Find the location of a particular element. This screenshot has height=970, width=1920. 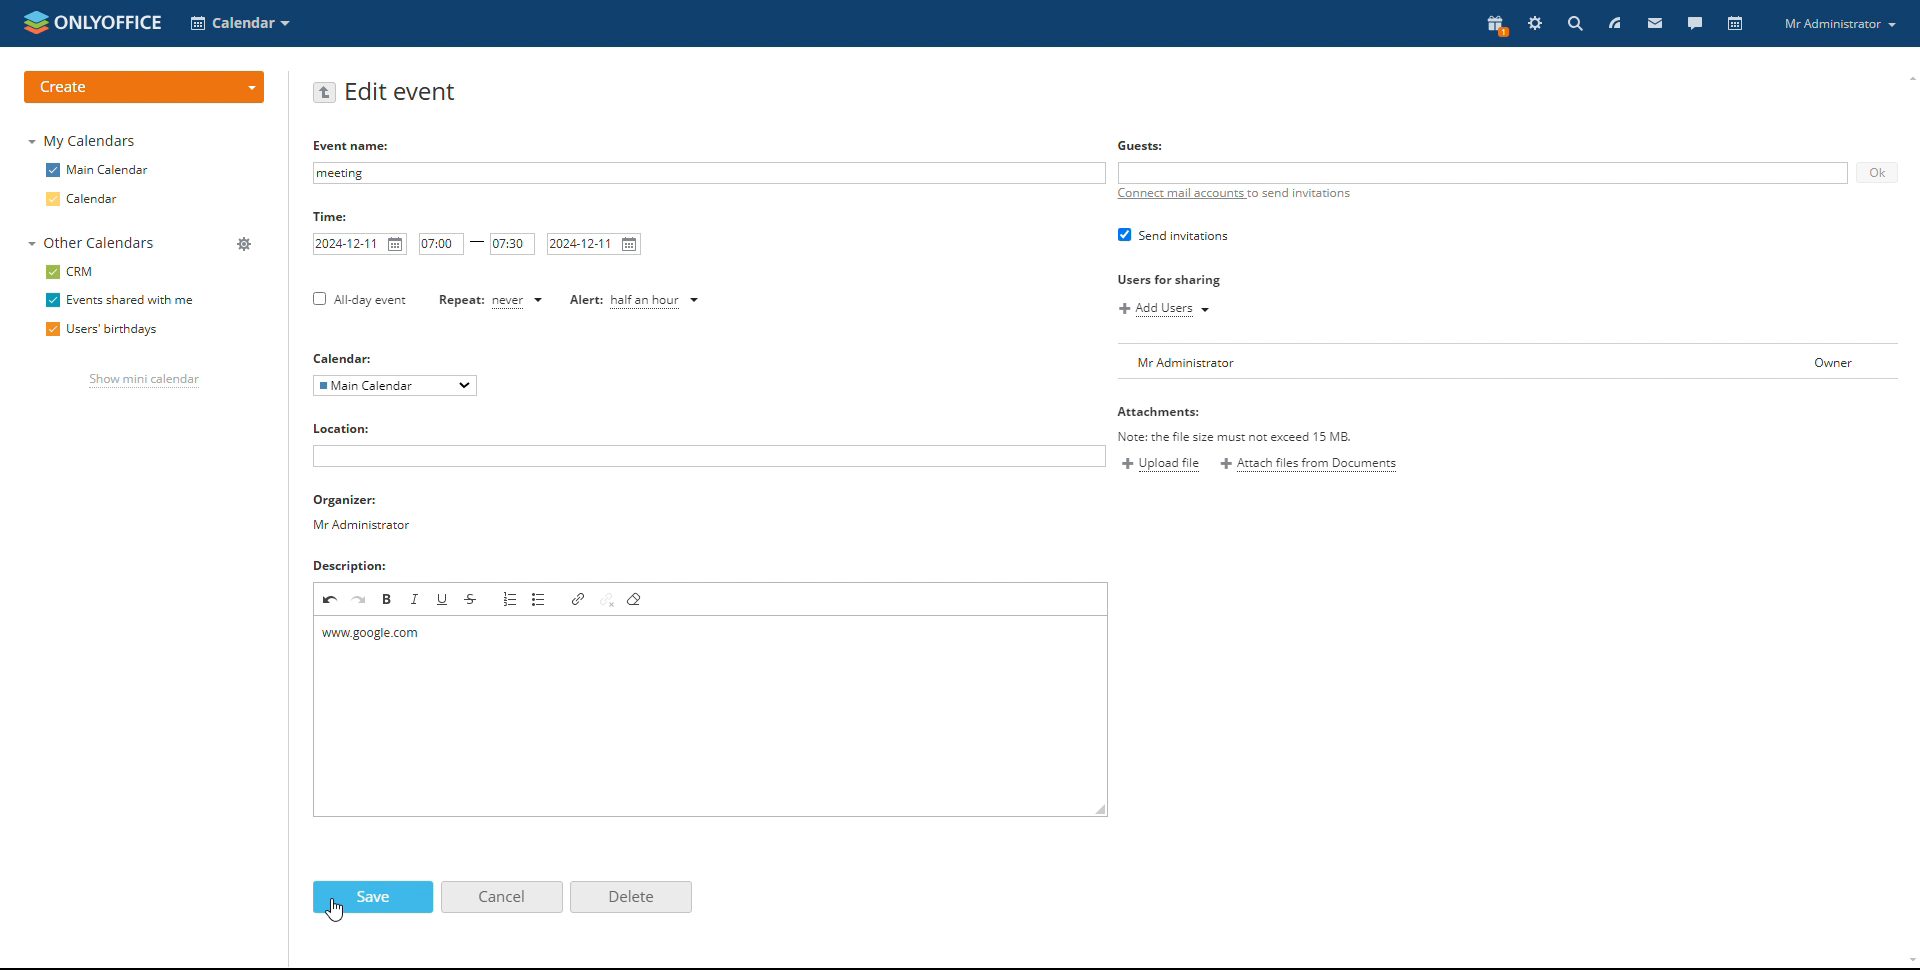

add guests is located at coordinates (1482, 172).